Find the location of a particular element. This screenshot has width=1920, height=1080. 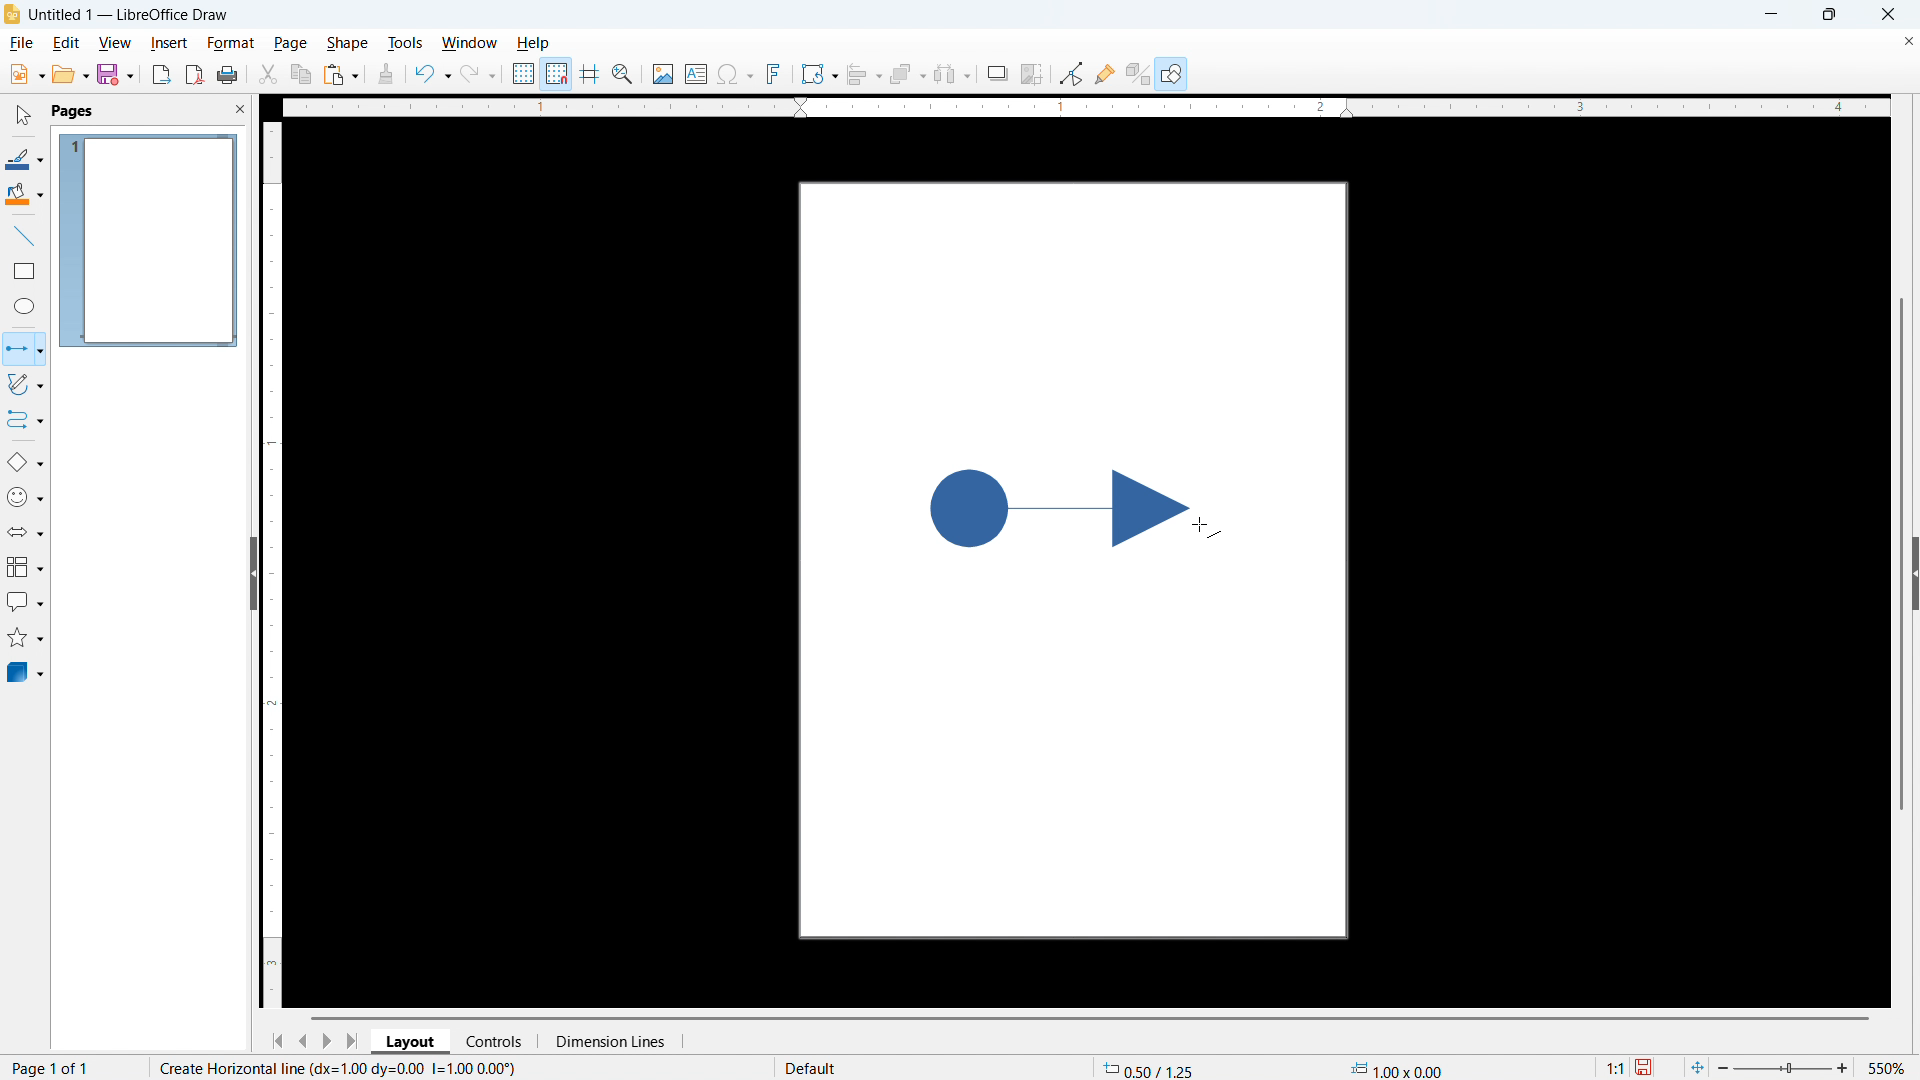

Tools  is located at coordinates (405, 43).